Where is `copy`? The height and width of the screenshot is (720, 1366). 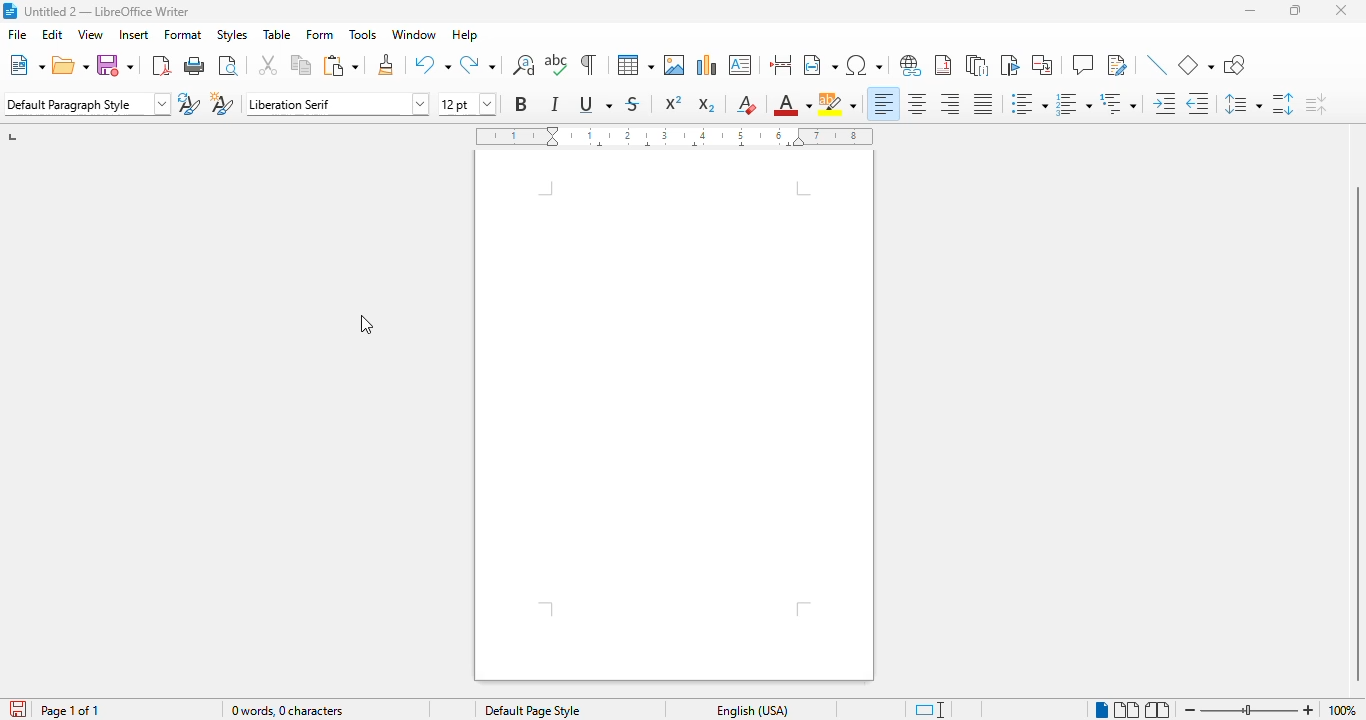 copy is located at coordinates (301, 65).